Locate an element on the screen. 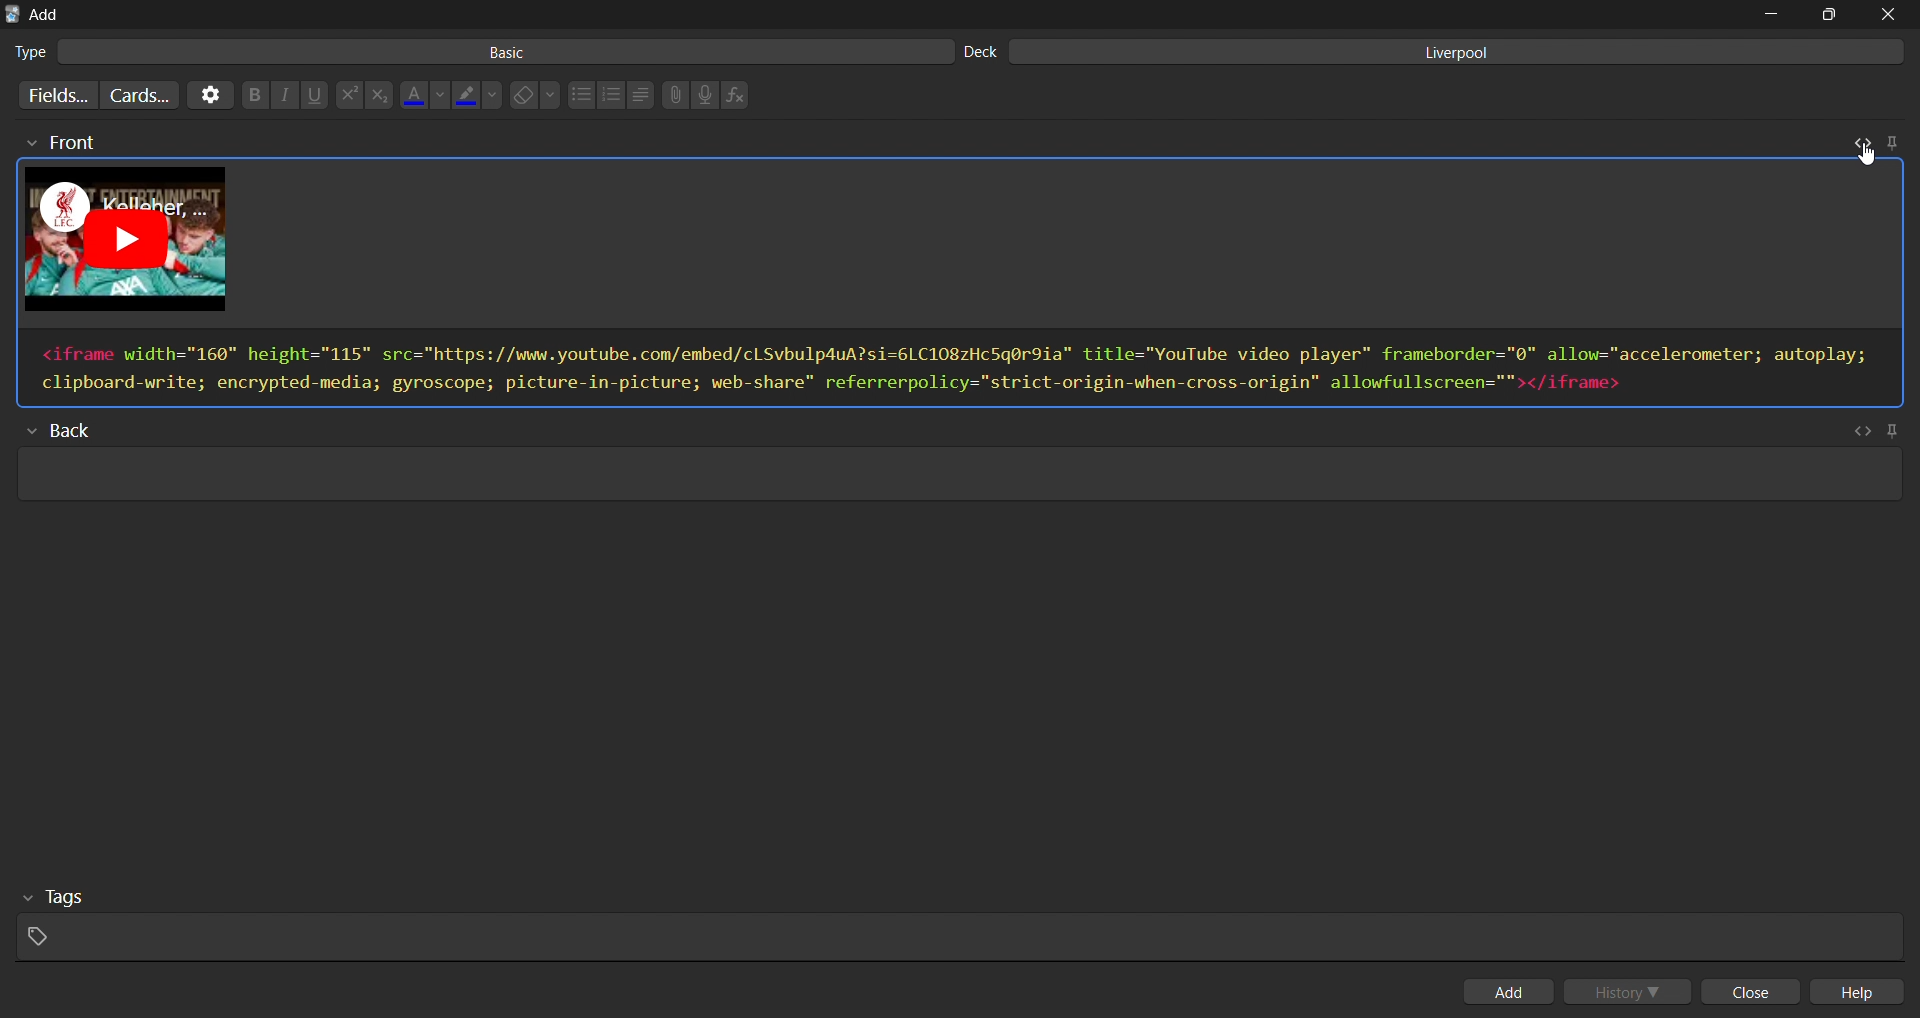 The height and width of the screenshot is (1018, 1920). options is located at coordinates (208, 95).